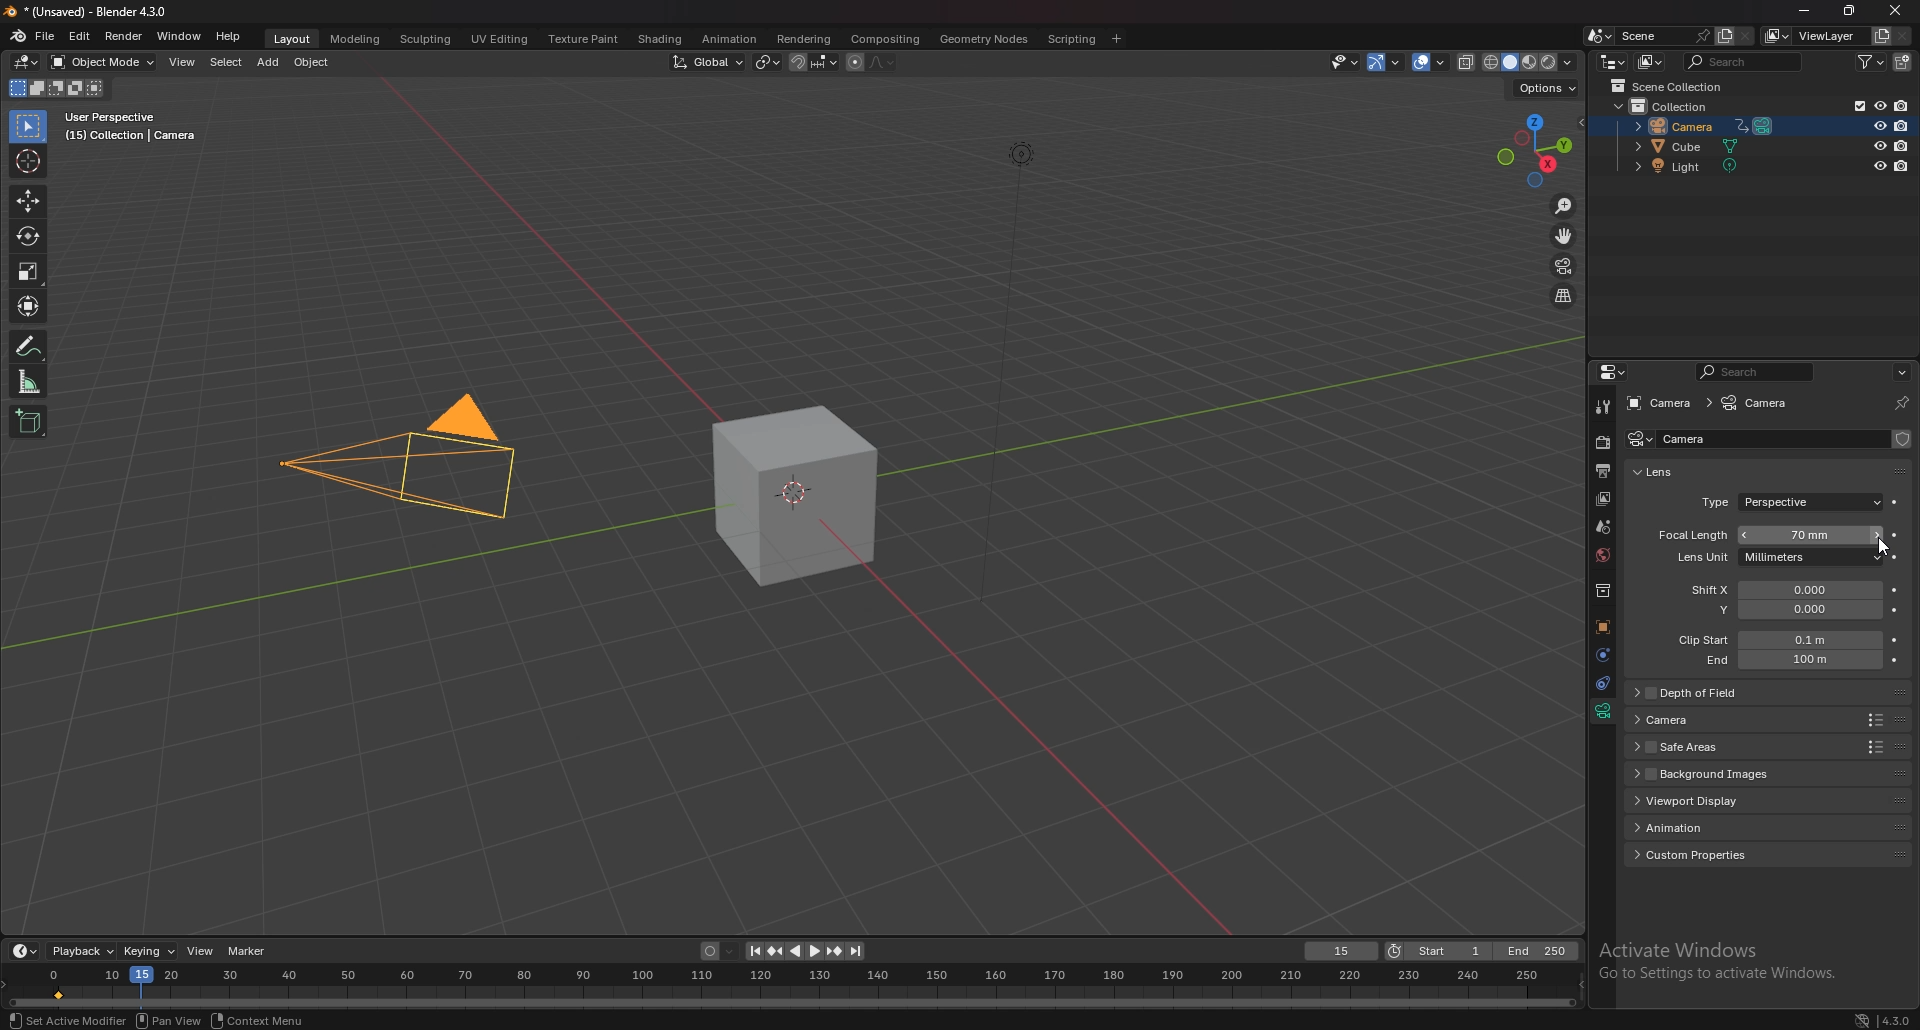  Describe the element at coordinates (25, 62) in the screenshot. I see `editor type` at that location.